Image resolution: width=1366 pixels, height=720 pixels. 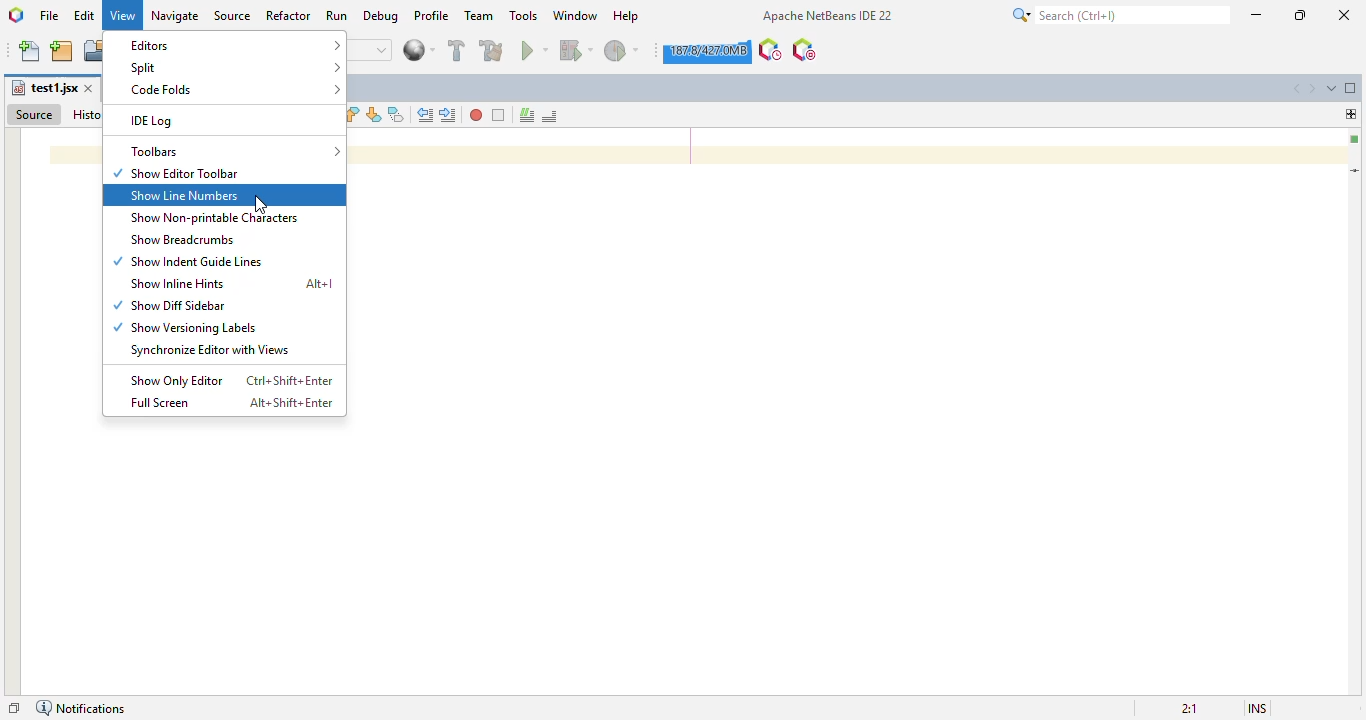 I want to click on window, so click(x=575, y=14).